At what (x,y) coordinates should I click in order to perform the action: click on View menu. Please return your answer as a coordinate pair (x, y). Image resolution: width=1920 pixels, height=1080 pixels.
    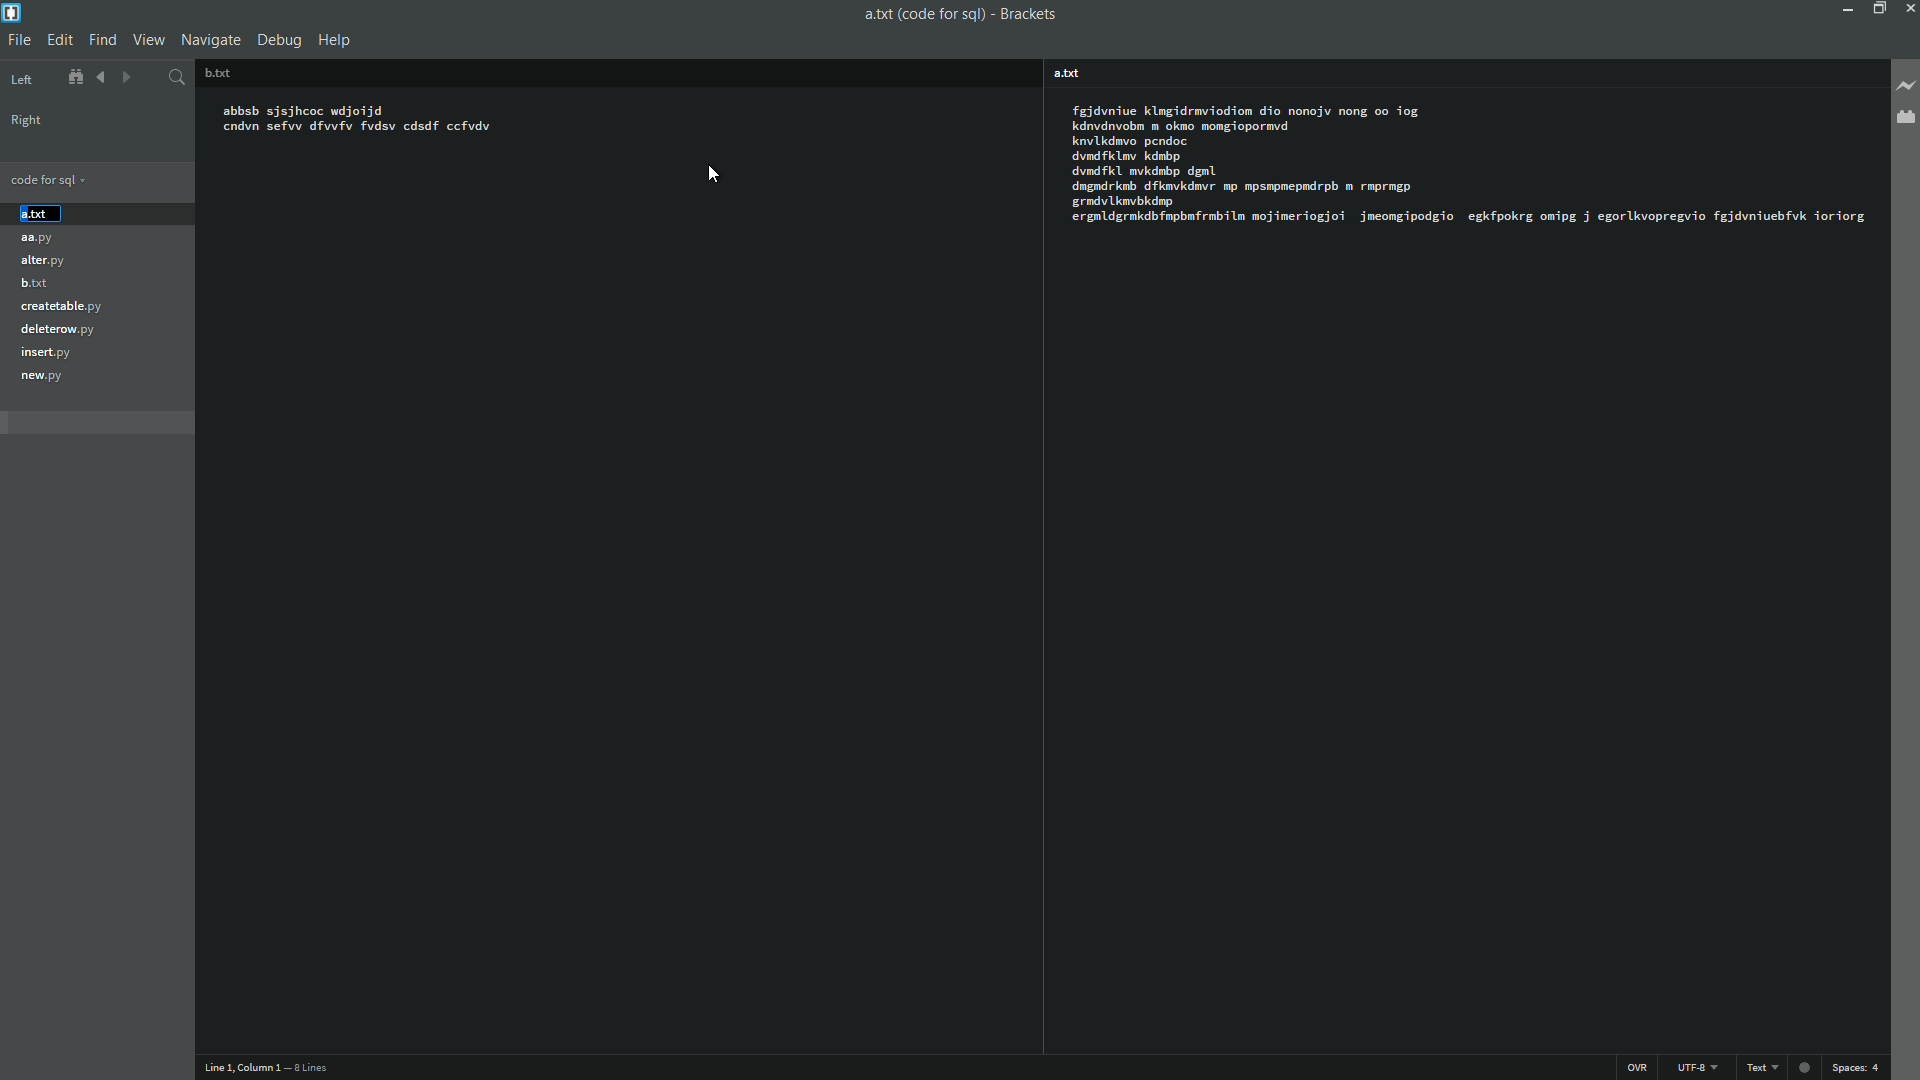
    Looking at the image, I should click on (149, 39).